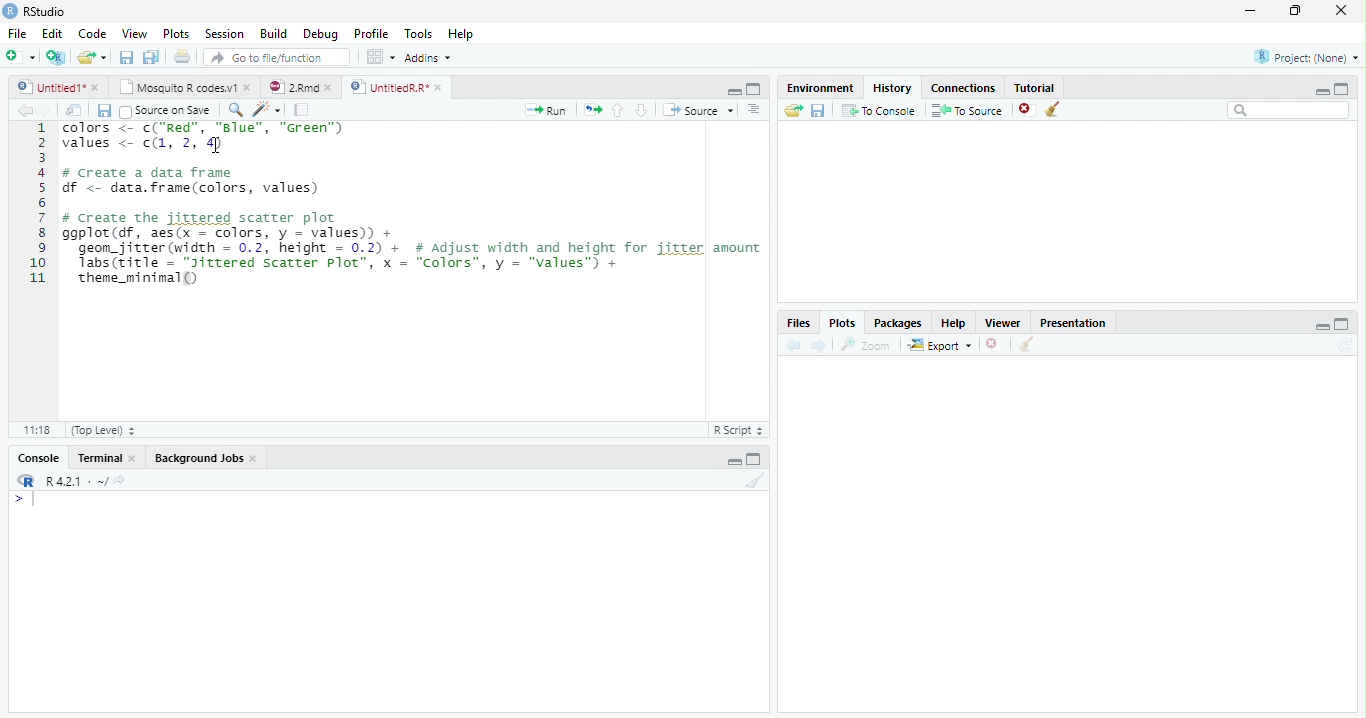  What do you see at coordinates (1345, 345) in the screenshot?
I see `Refresh current plot` at bounding box center [1345, 345].